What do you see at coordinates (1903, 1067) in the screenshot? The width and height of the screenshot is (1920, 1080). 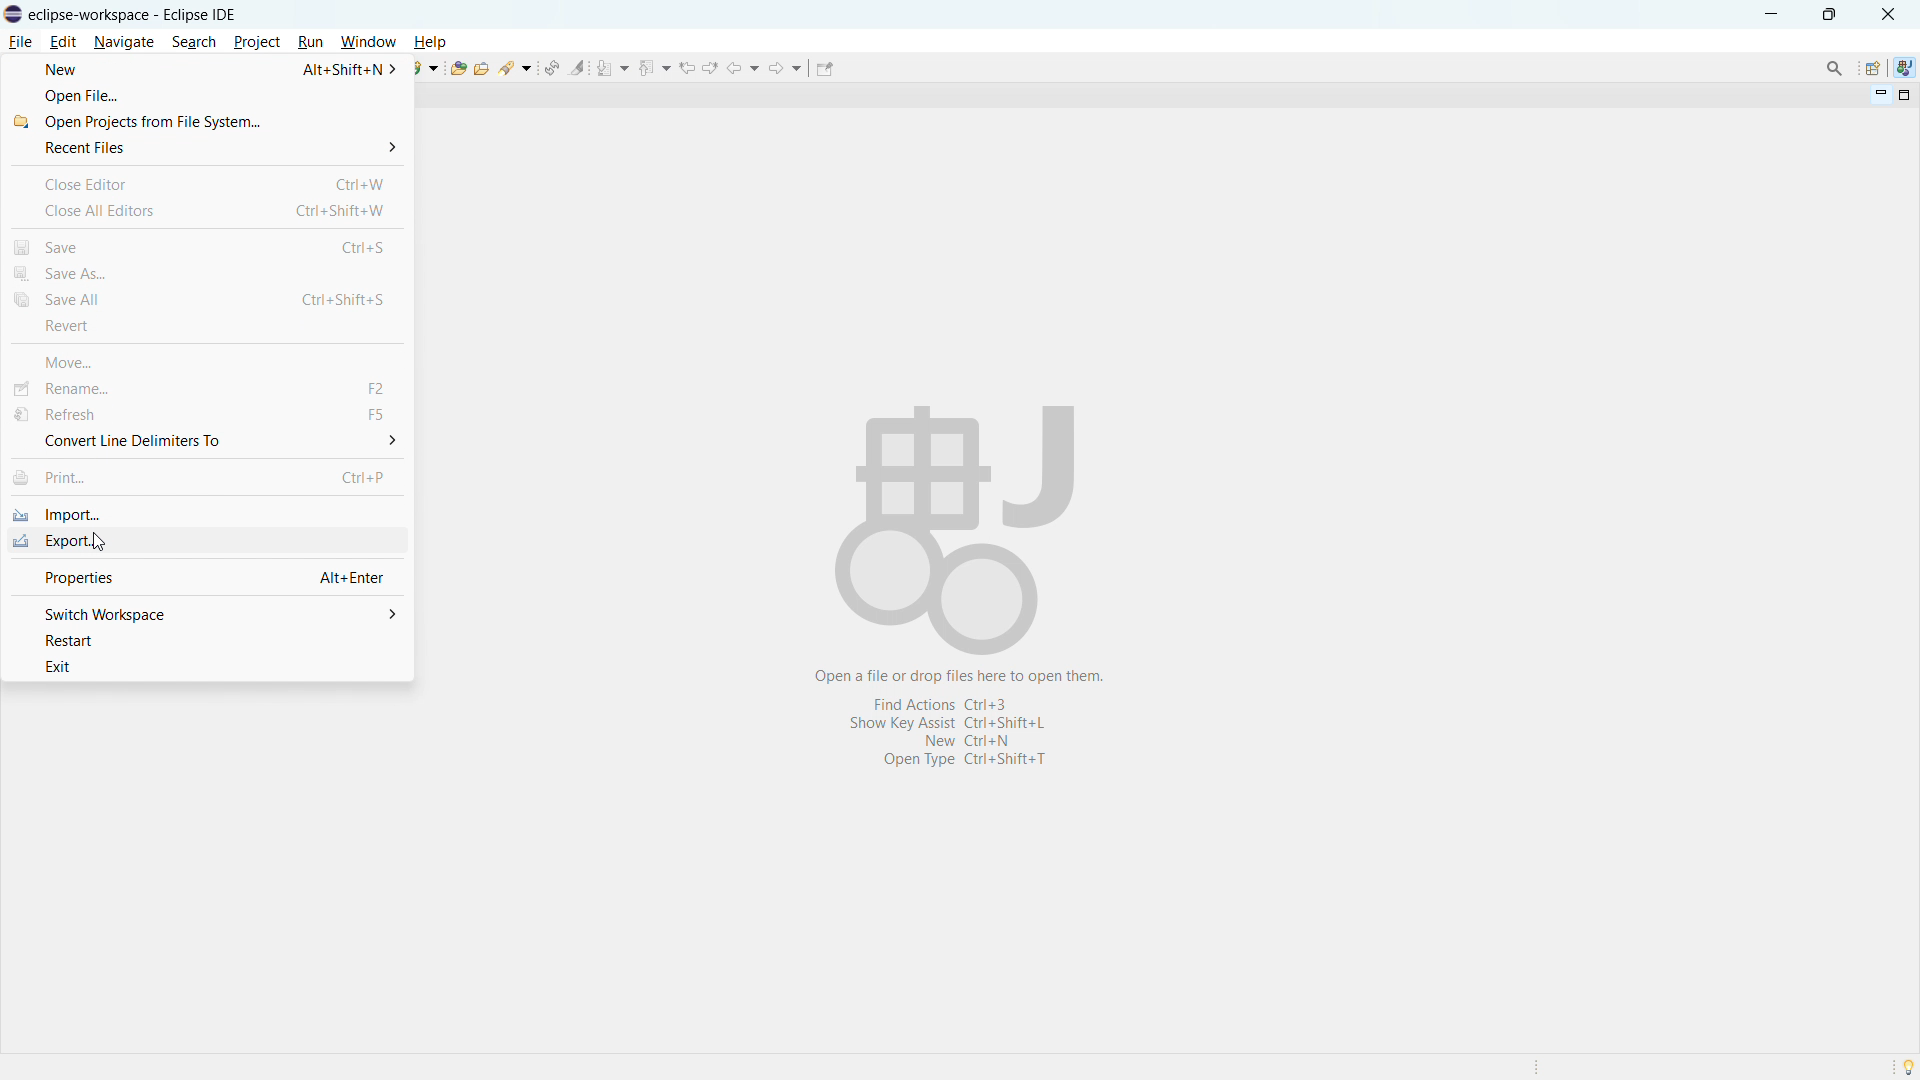 I see `Tip of the day` at bounding box center [1903, 1067].